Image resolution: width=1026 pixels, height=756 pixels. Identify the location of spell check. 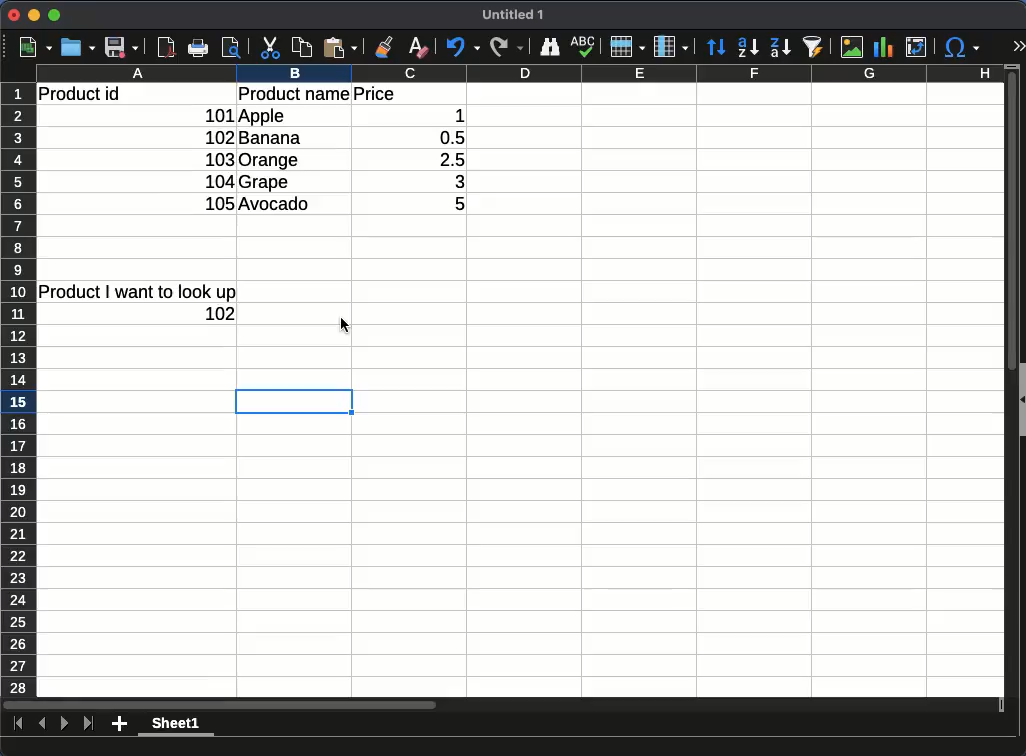
(583, 46).